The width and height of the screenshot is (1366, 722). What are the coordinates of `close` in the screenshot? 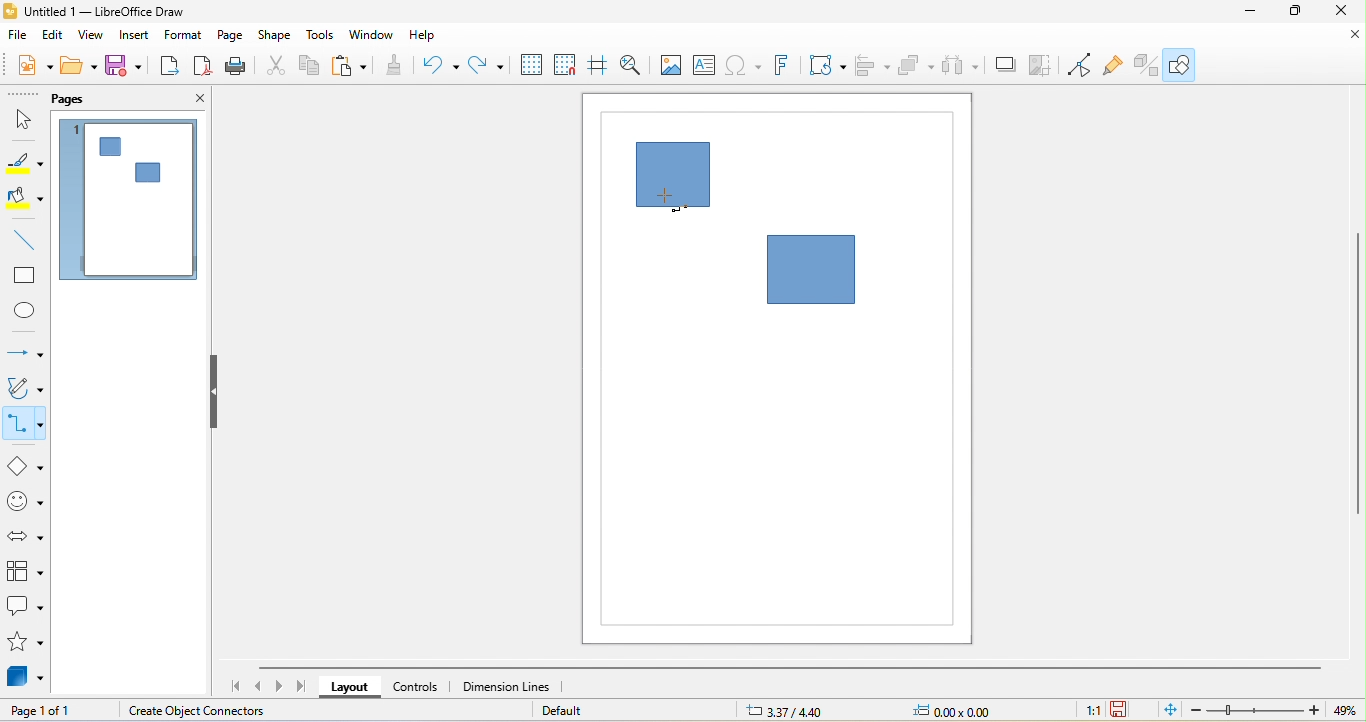 It's located at (194, 99).